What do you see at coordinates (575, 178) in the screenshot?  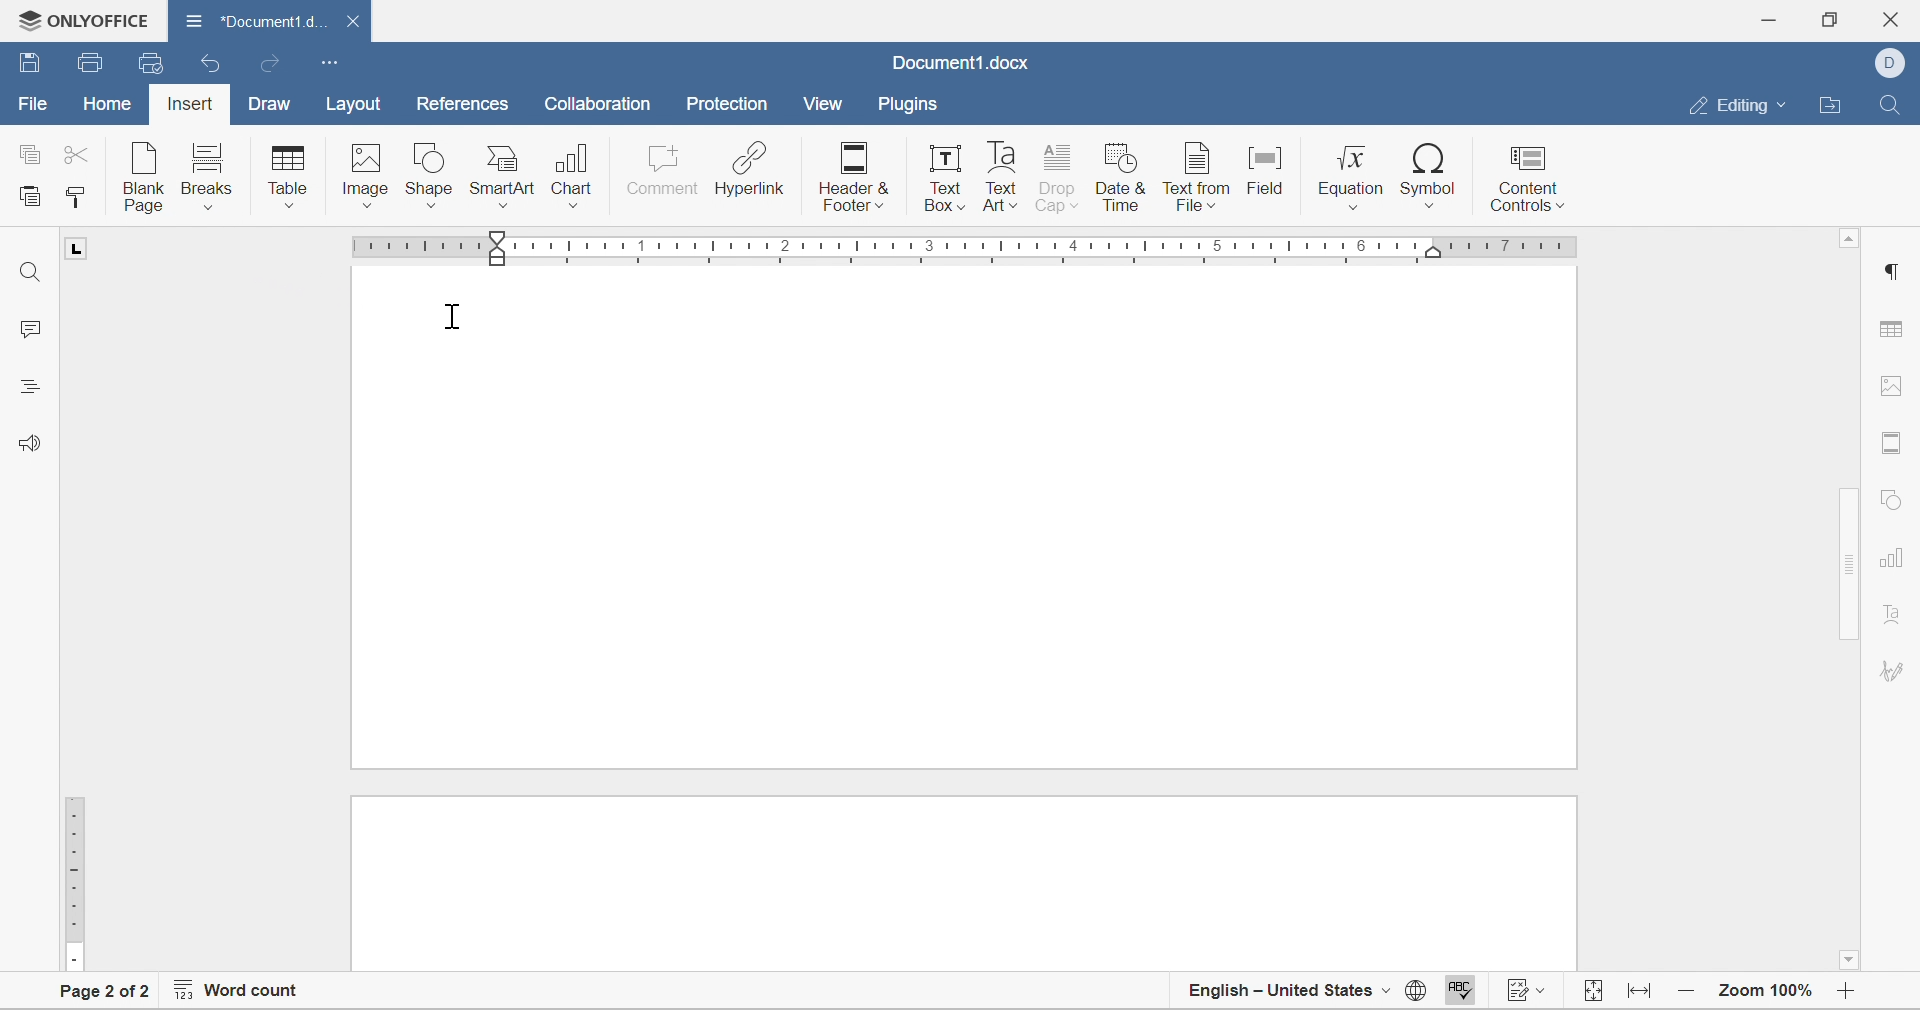 I see `Chart` at bounding box center [575, 178].